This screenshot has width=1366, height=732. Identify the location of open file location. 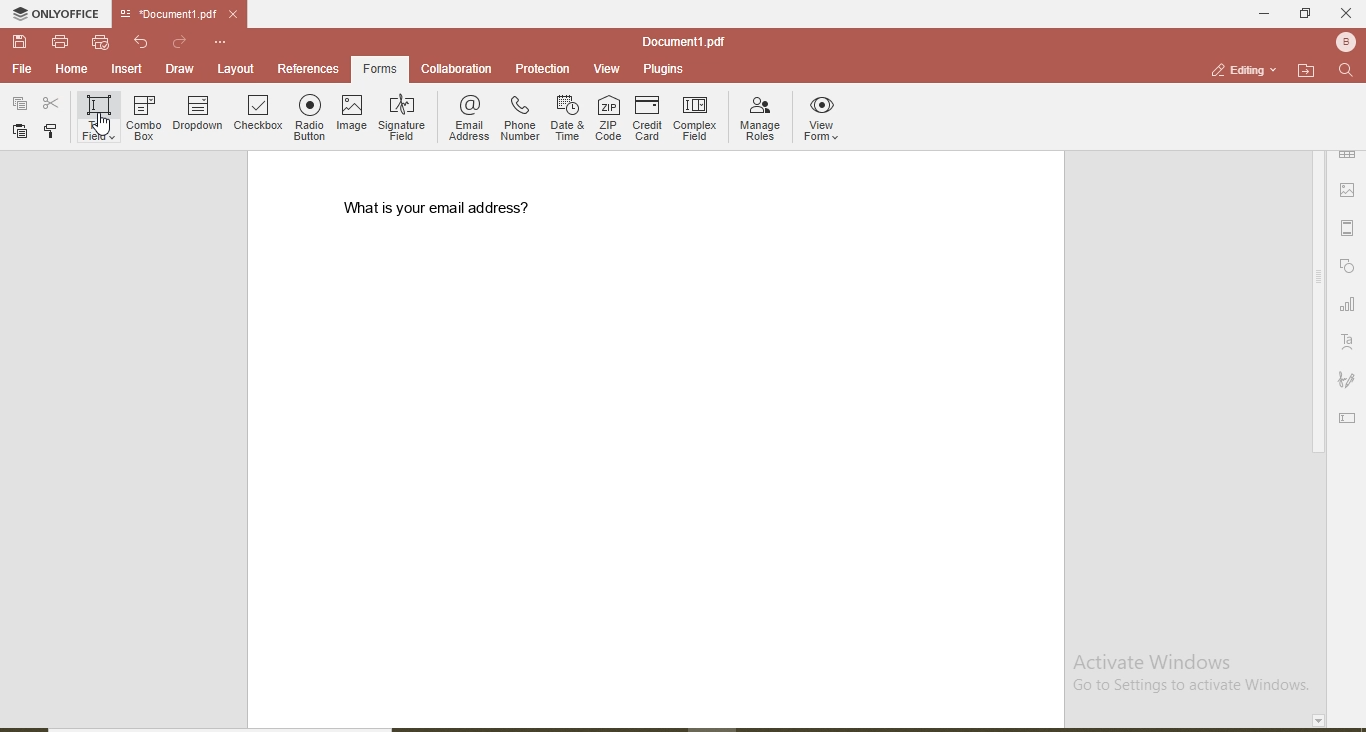
(1306, 70).